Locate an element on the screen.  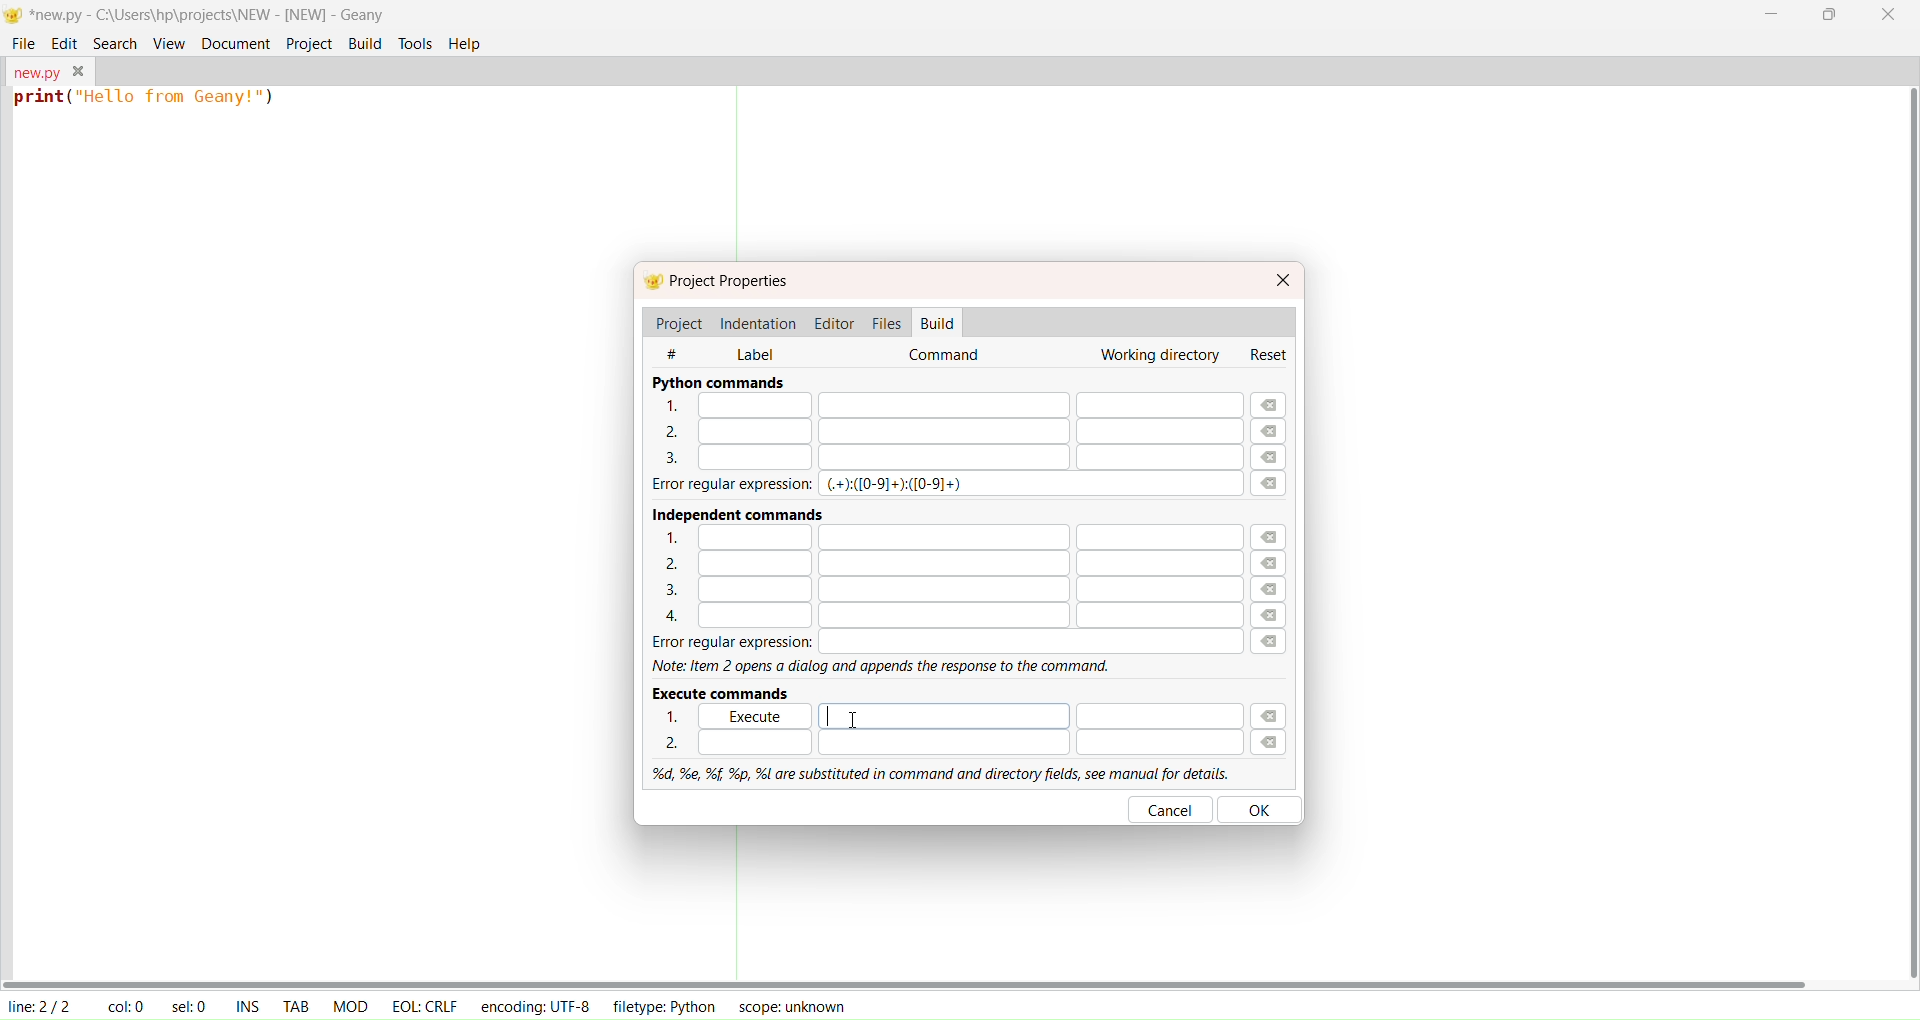
edit is located at coordinates (65, 42).